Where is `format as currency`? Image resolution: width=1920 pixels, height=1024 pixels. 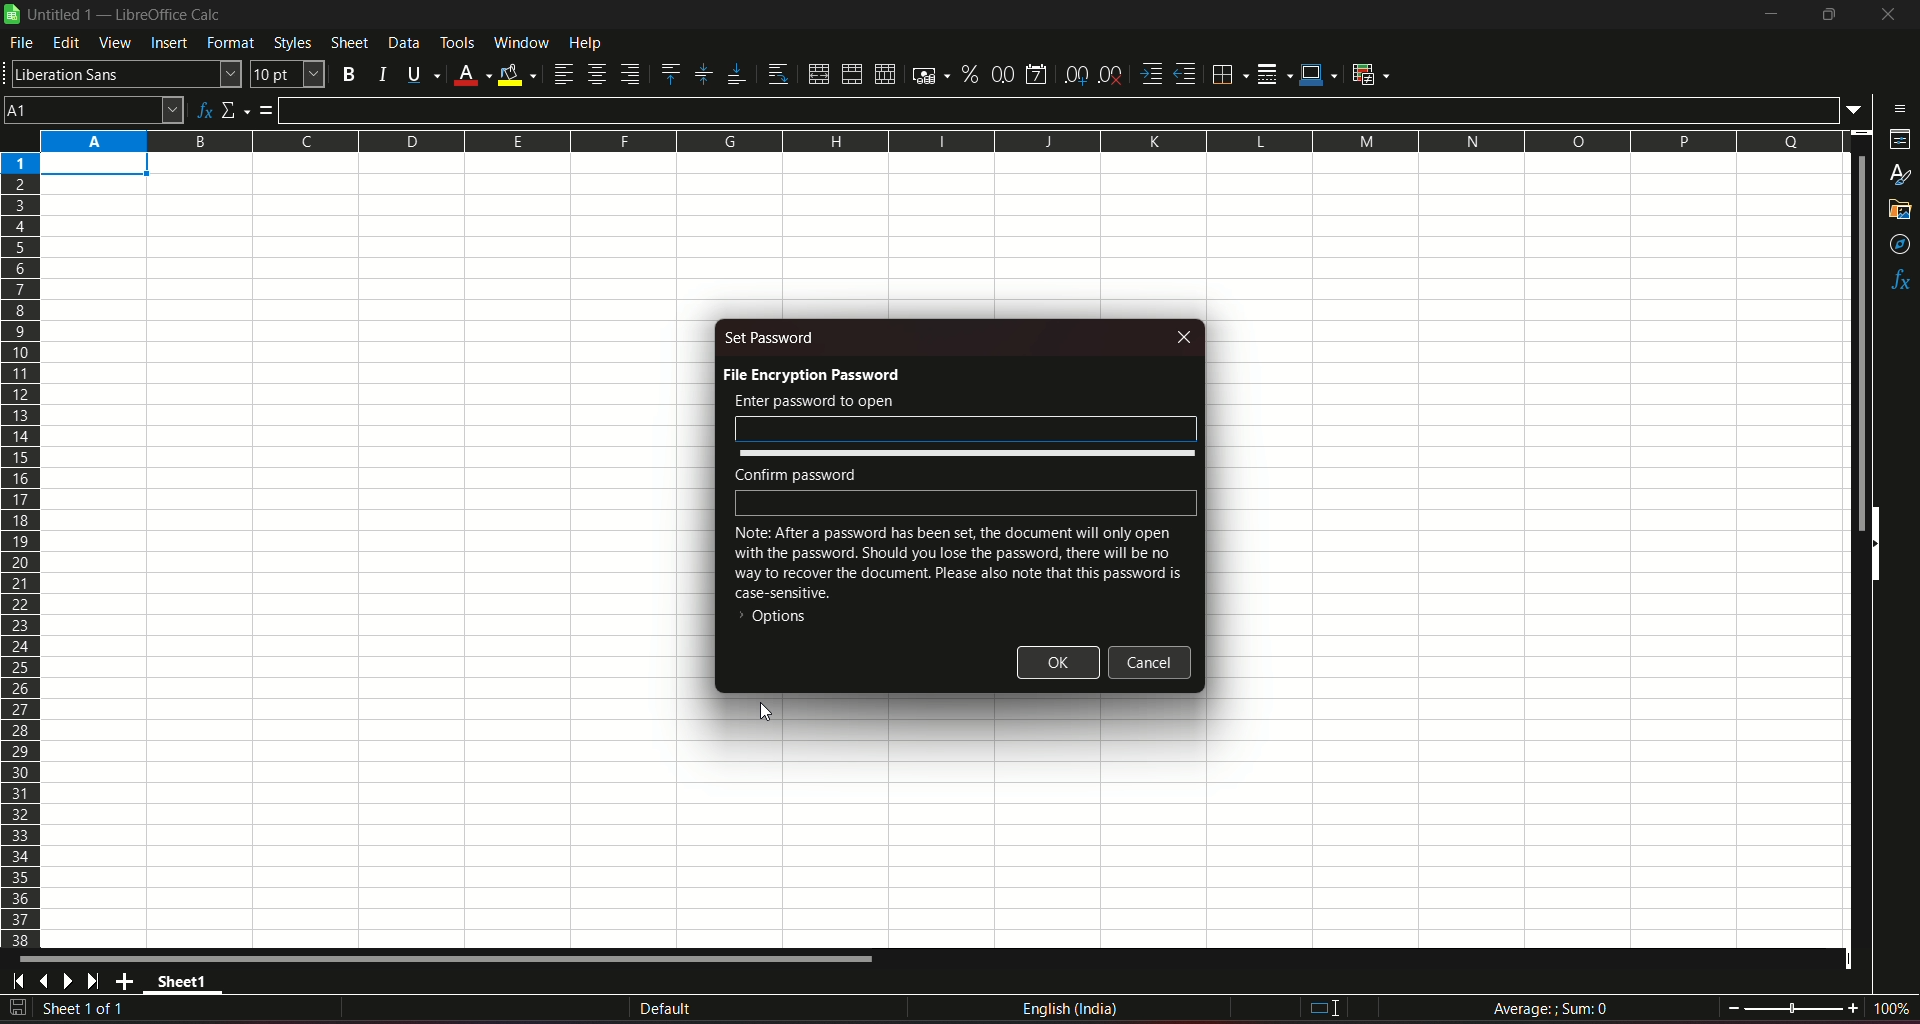 format as currency is located at coordinates (926, 75).